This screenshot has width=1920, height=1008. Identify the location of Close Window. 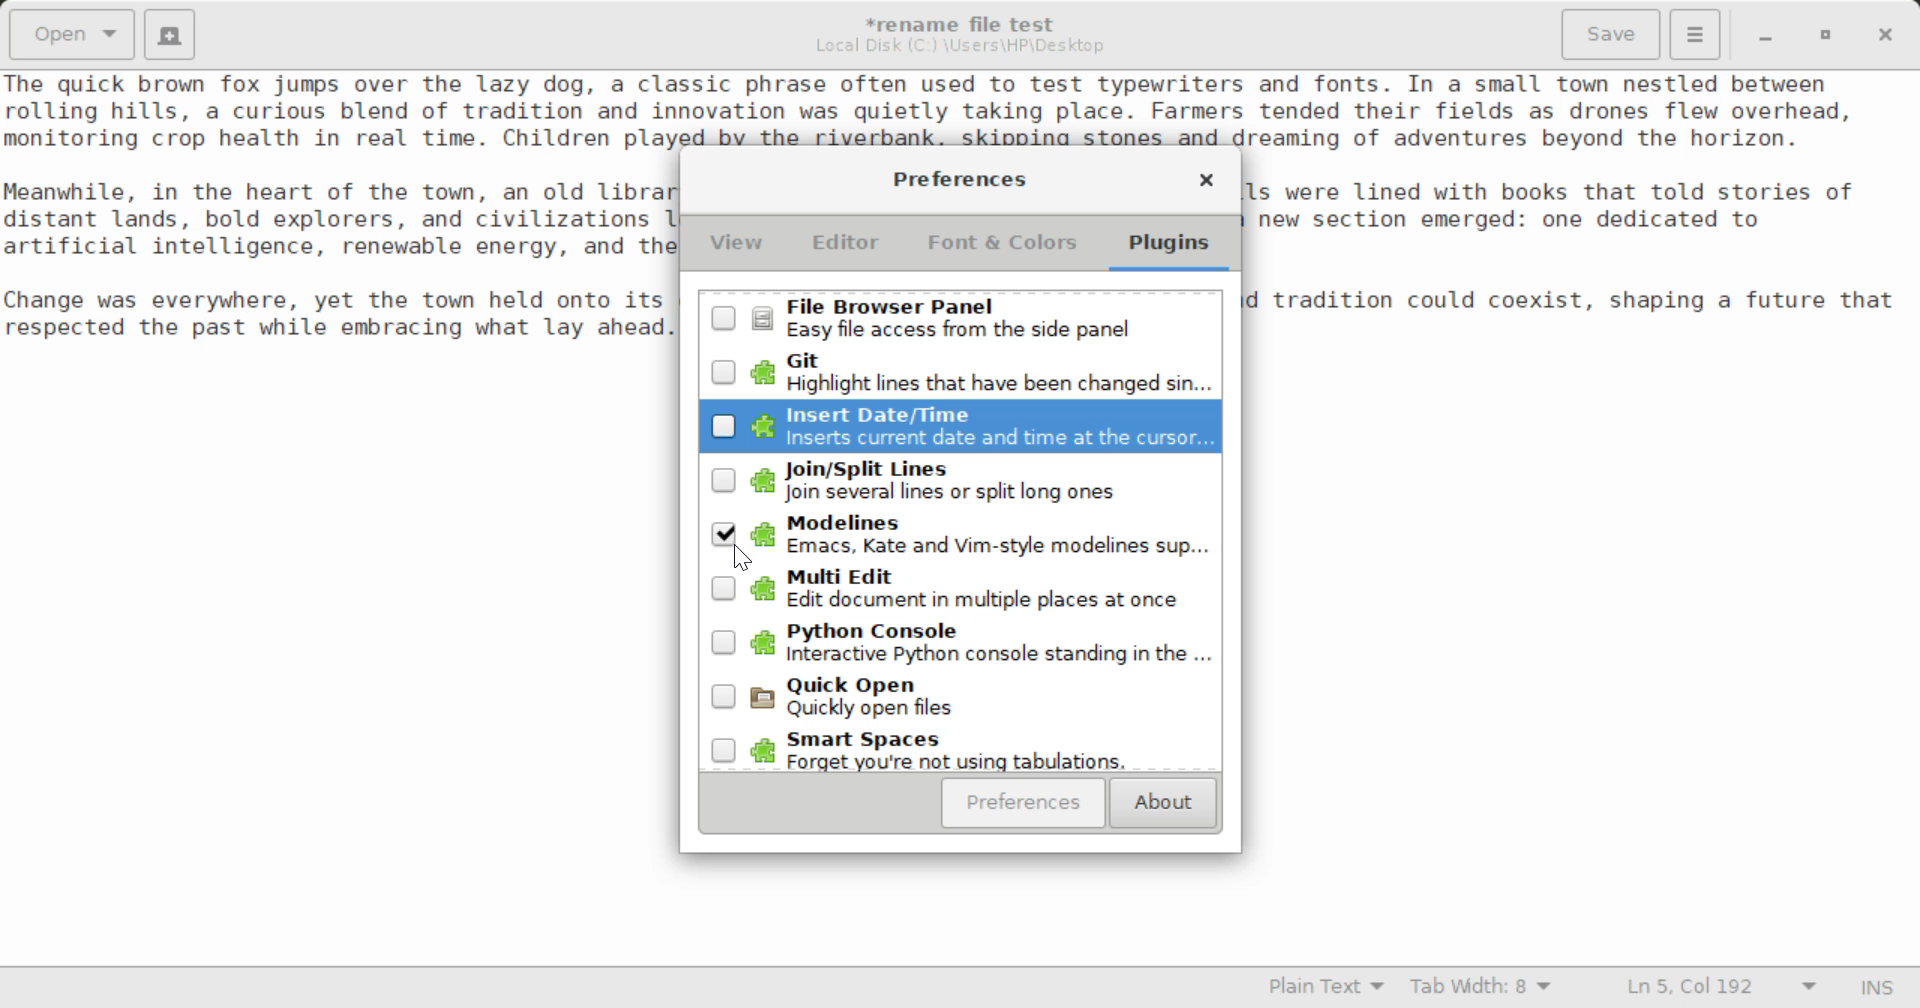
(1888, 33).